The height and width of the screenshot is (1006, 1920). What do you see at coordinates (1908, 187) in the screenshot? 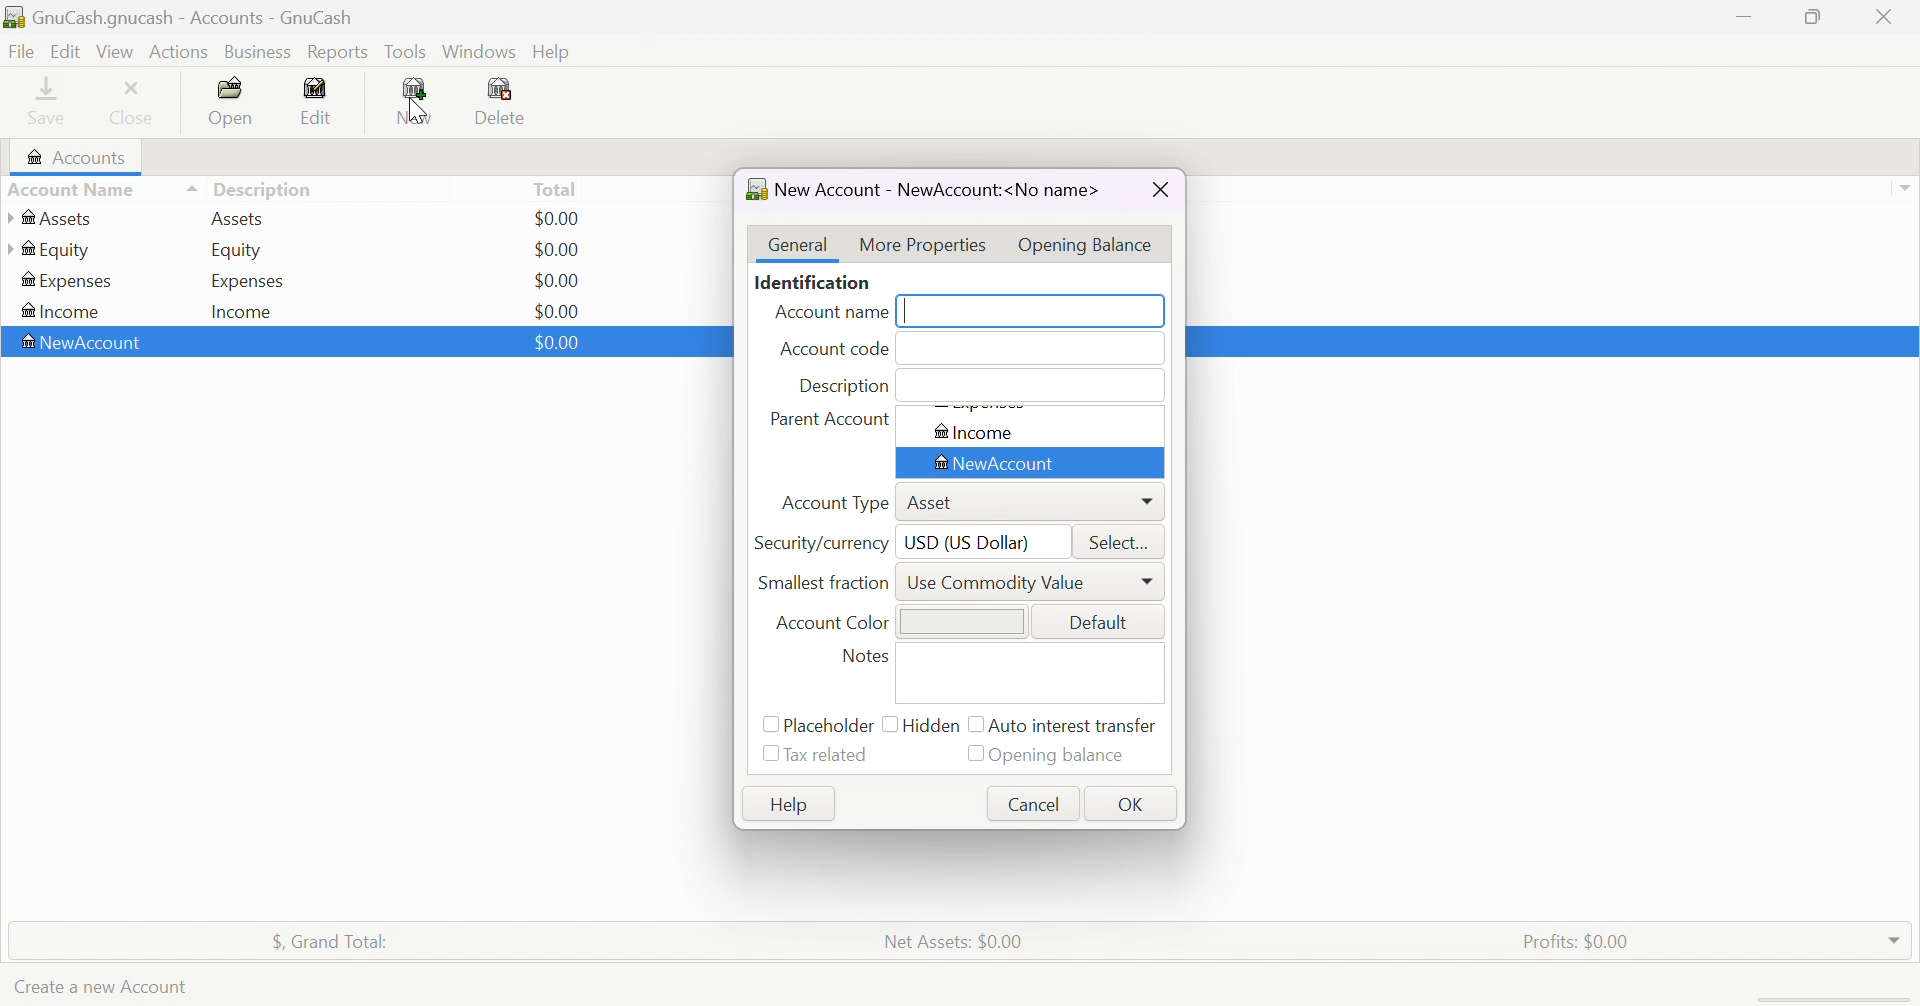
I see `drop down` at bounding box center [1908, 187].